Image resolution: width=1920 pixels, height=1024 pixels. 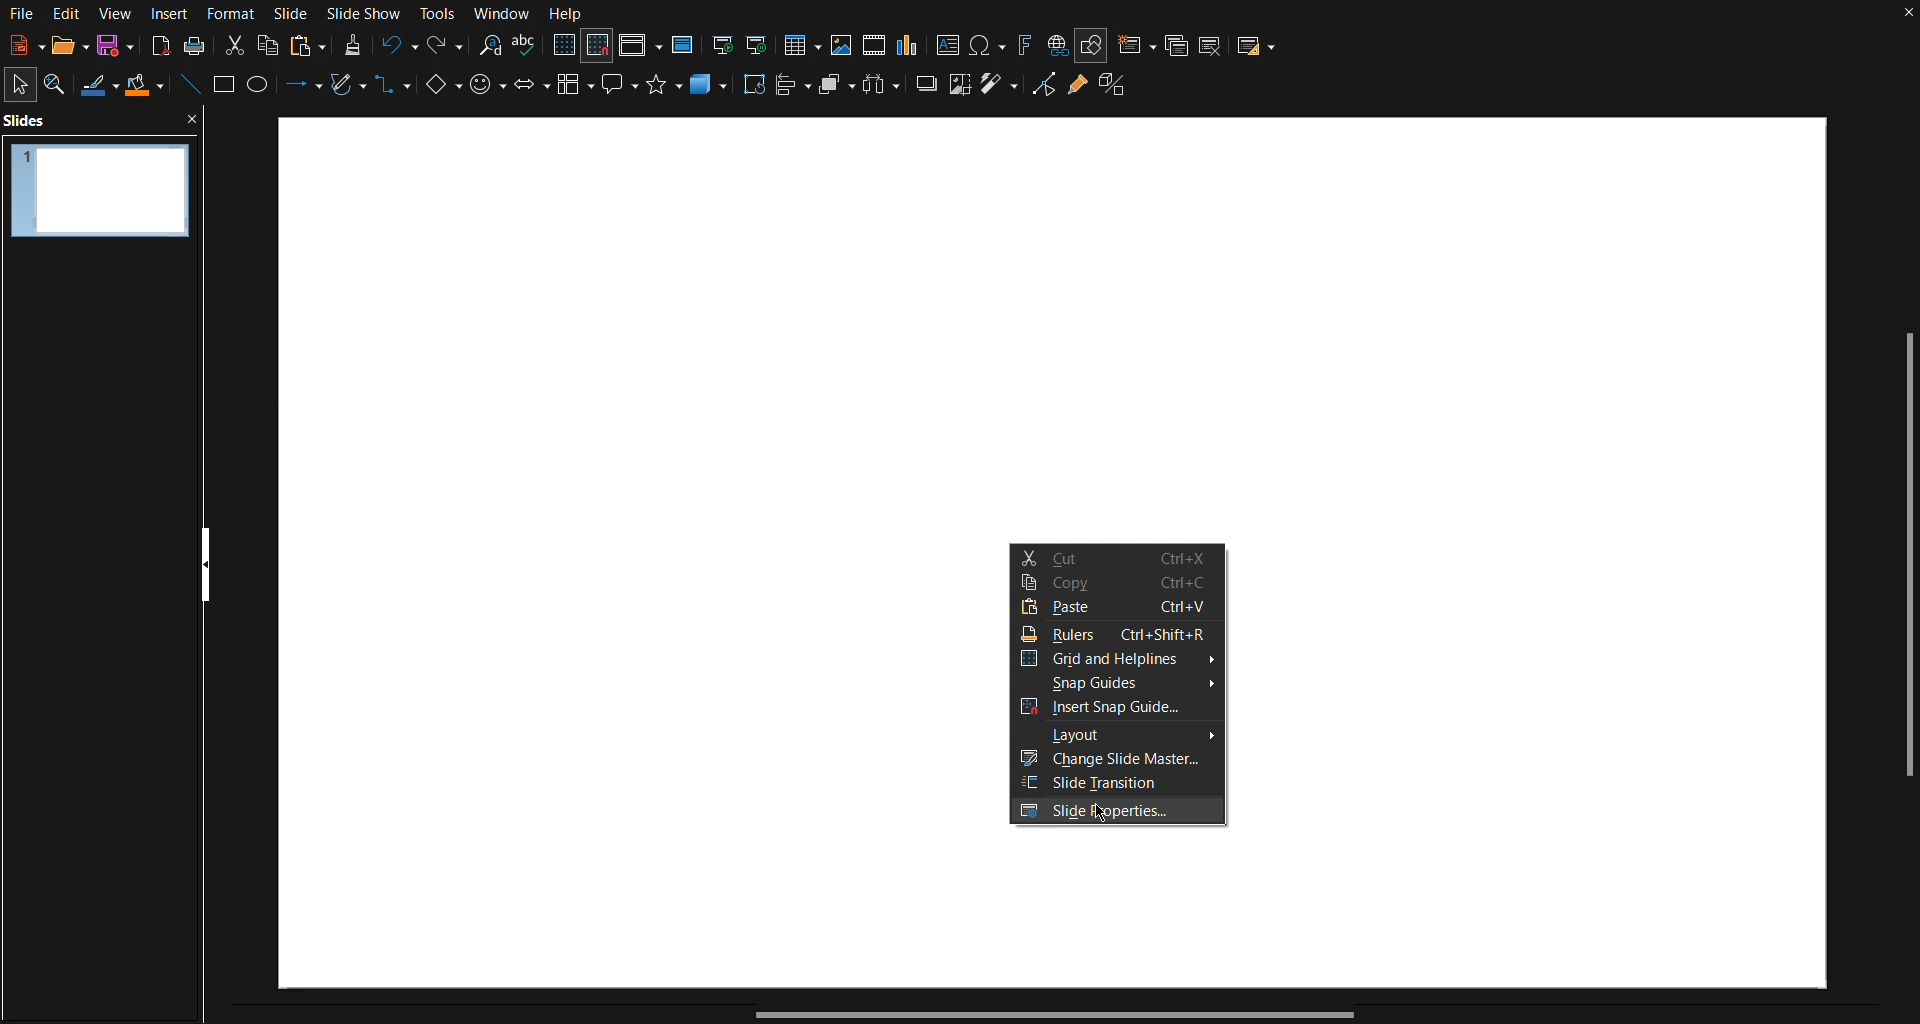 What do you see at coordinates (236, 13) in the screenshot?
I see `Format` at bounding box center [236, 13].